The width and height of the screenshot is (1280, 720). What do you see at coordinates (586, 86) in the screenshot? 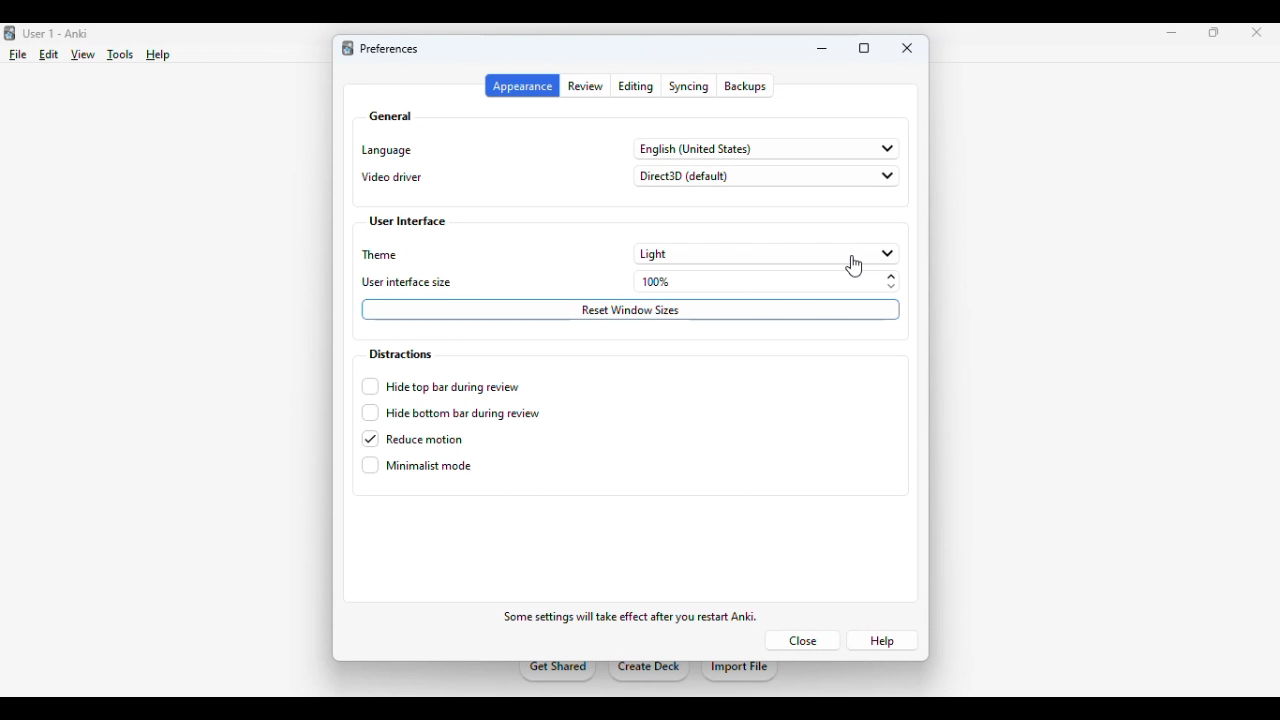
I see `review` at bounding box center [586, 86].